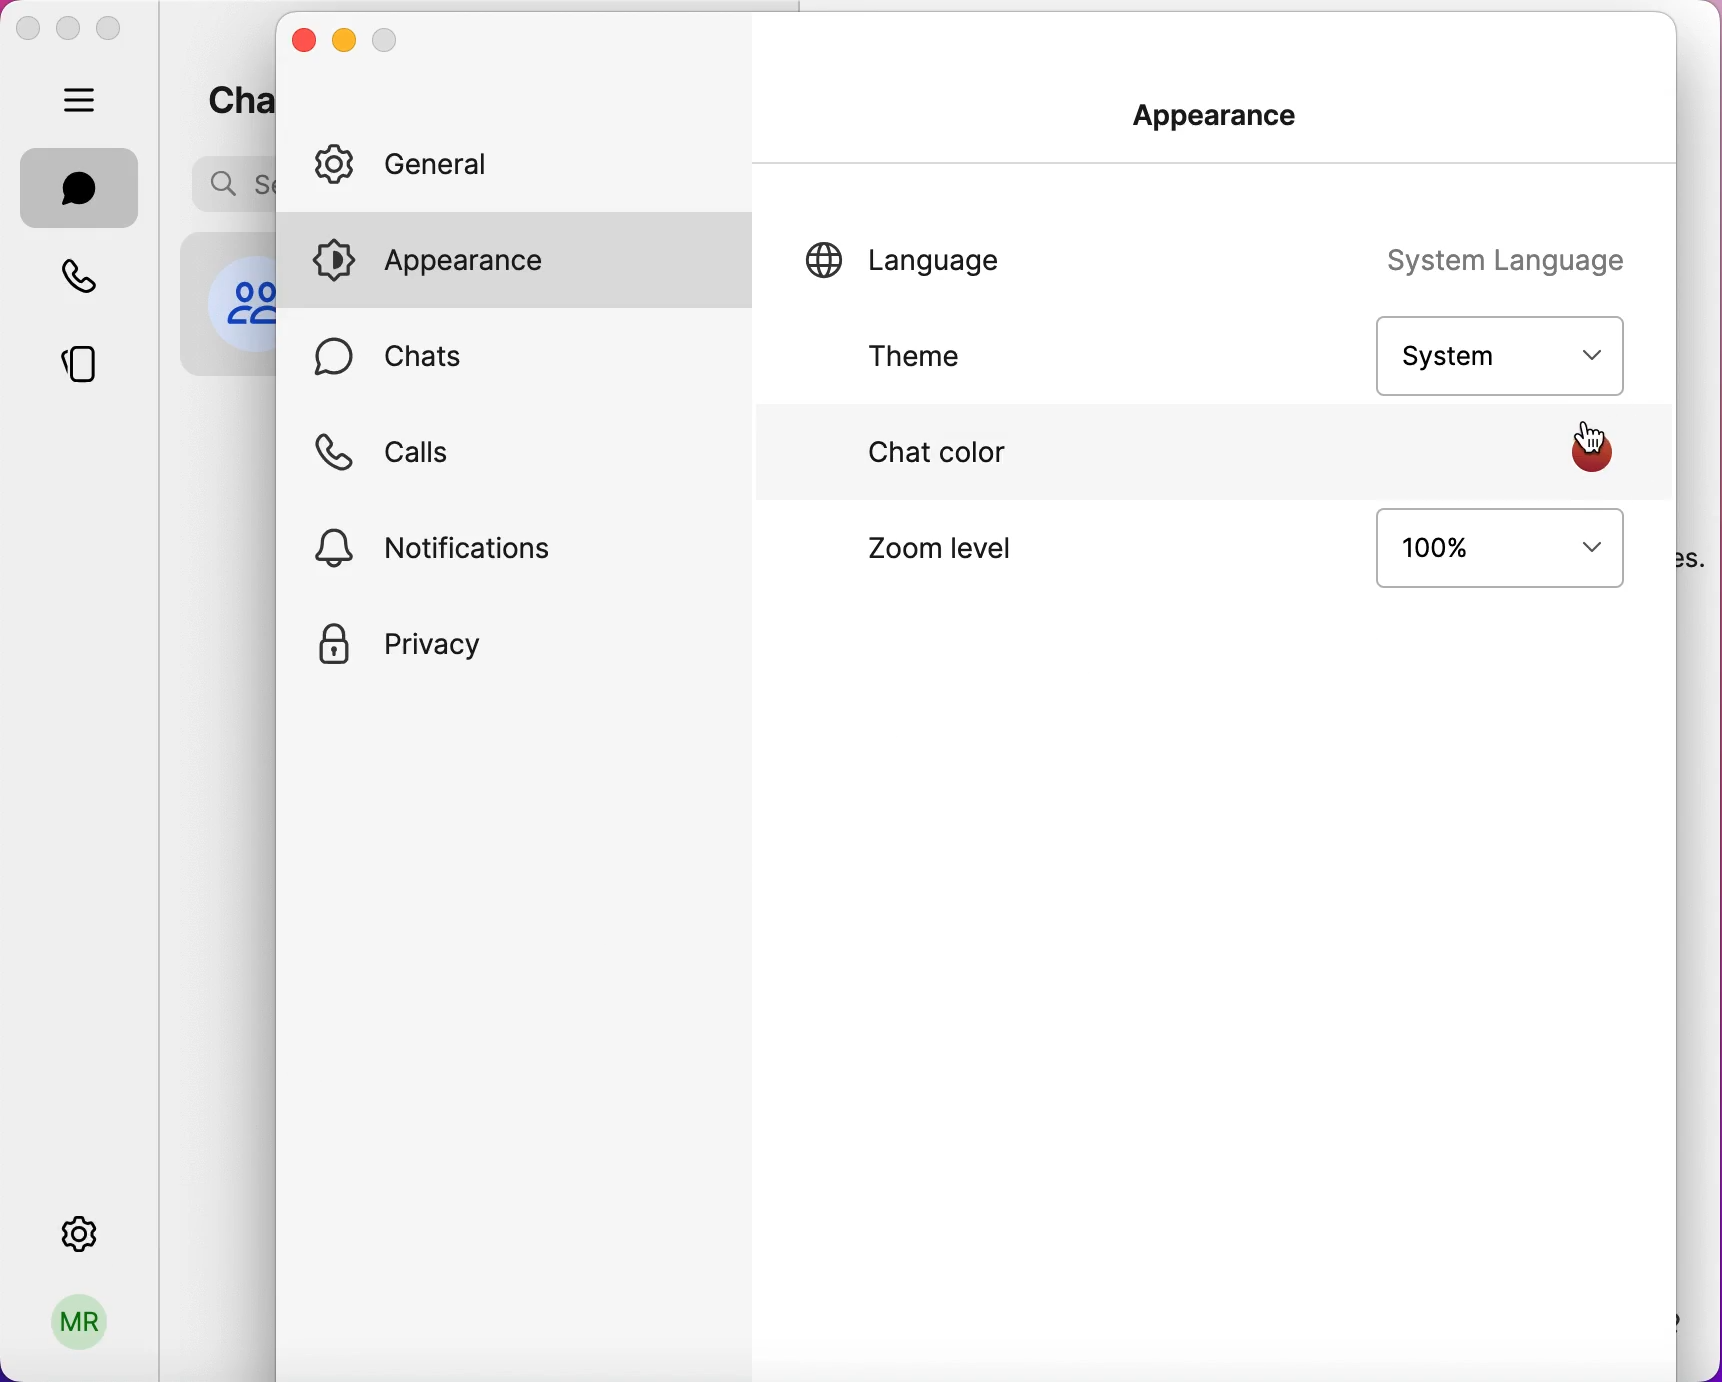  What do you see at coordinates (458, 452) in the screenshot?
I see `calls` at bounding box center [458, 452].